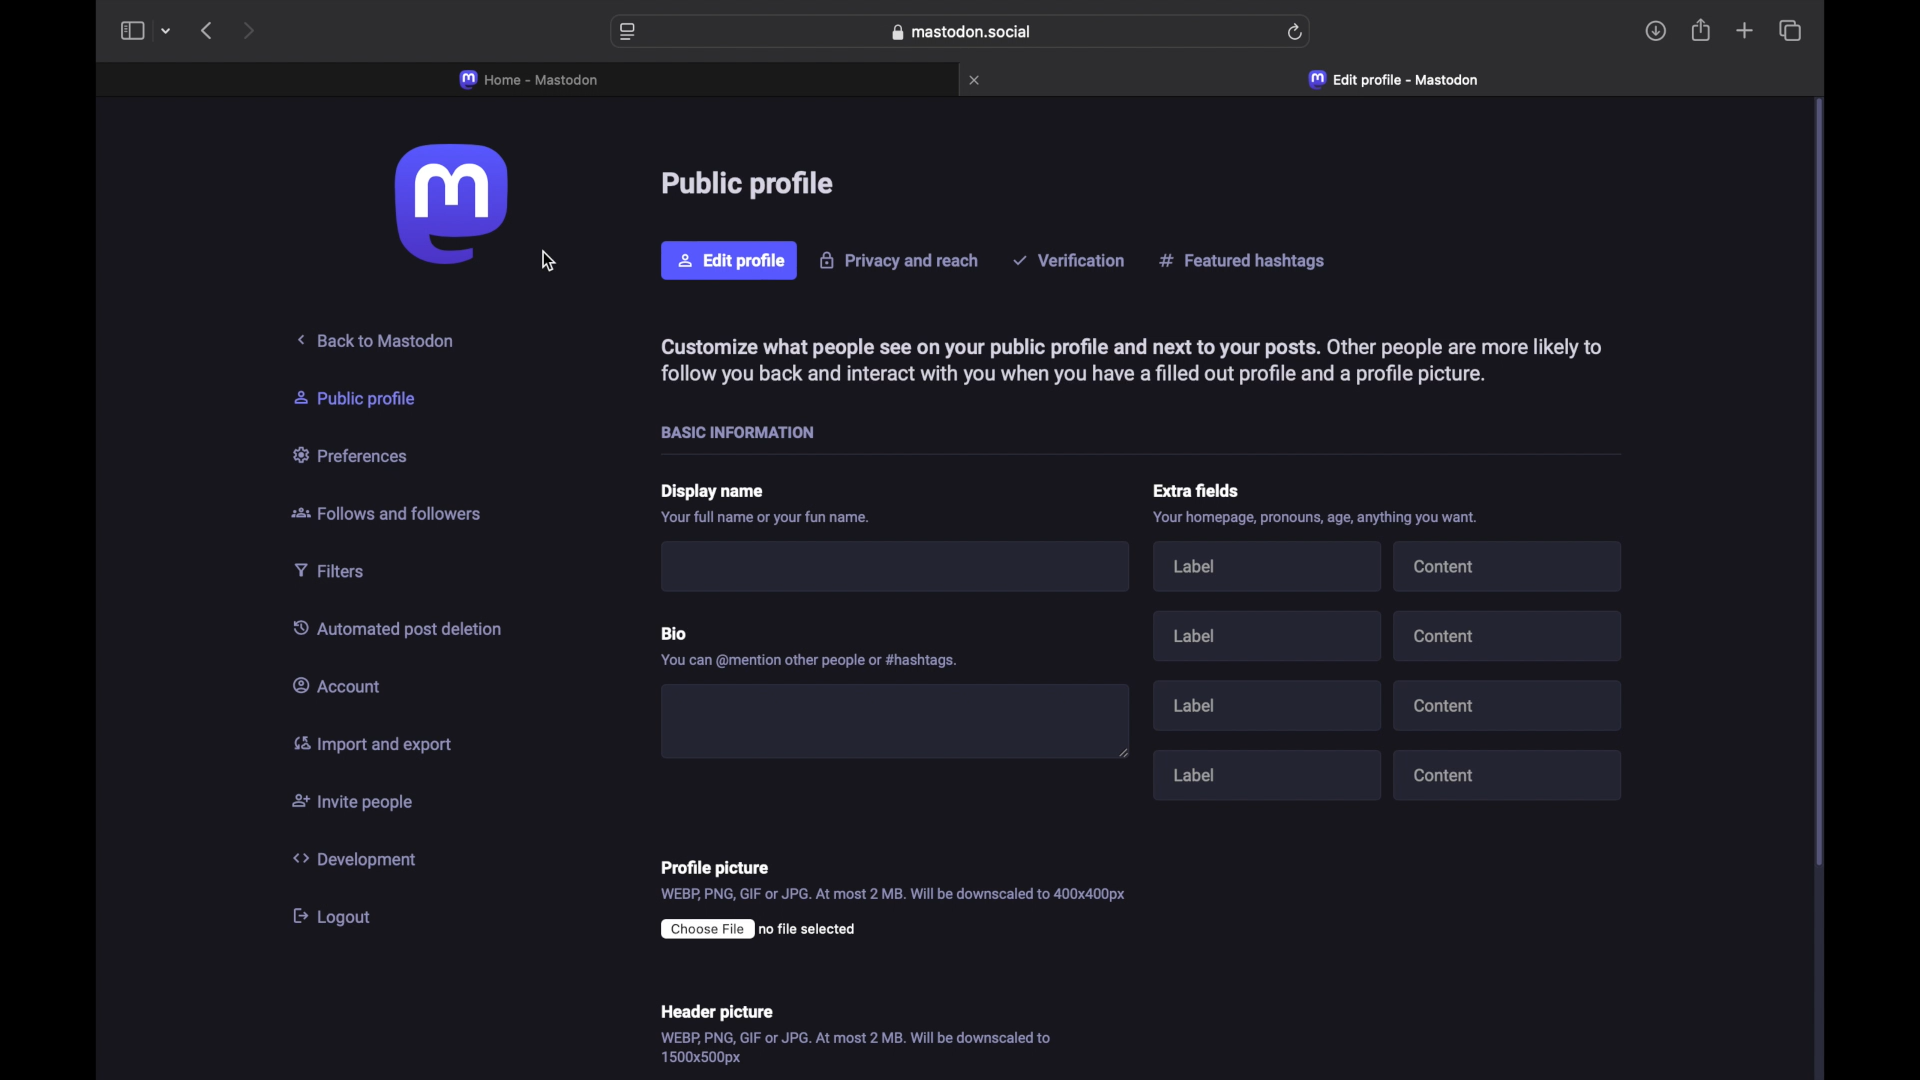 This screenshot has height=1080, width=1920. I want to click on info, so click(894, 895).